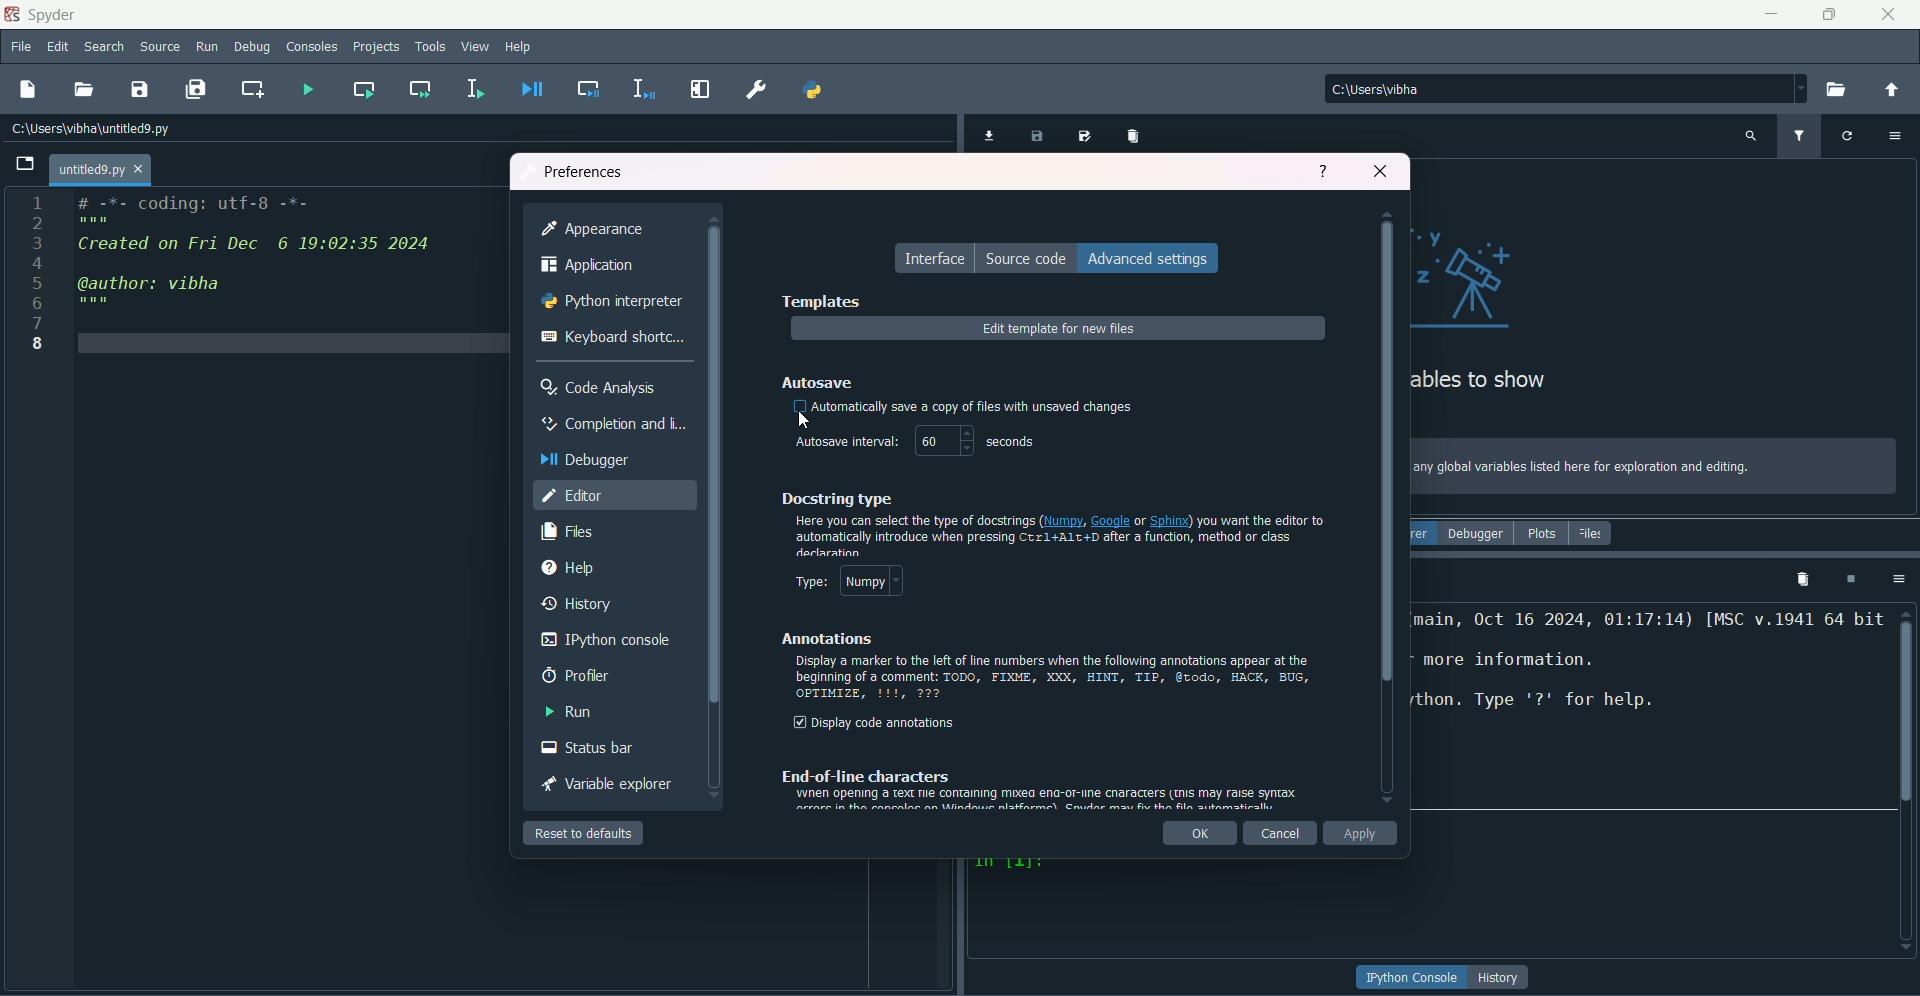 Image resolution: width=1920 pixels, height=996 pixels. What do you see at coordinates (1799, 578) in the screenshot?
I see `remove all` at bounding box center [1799, 578].